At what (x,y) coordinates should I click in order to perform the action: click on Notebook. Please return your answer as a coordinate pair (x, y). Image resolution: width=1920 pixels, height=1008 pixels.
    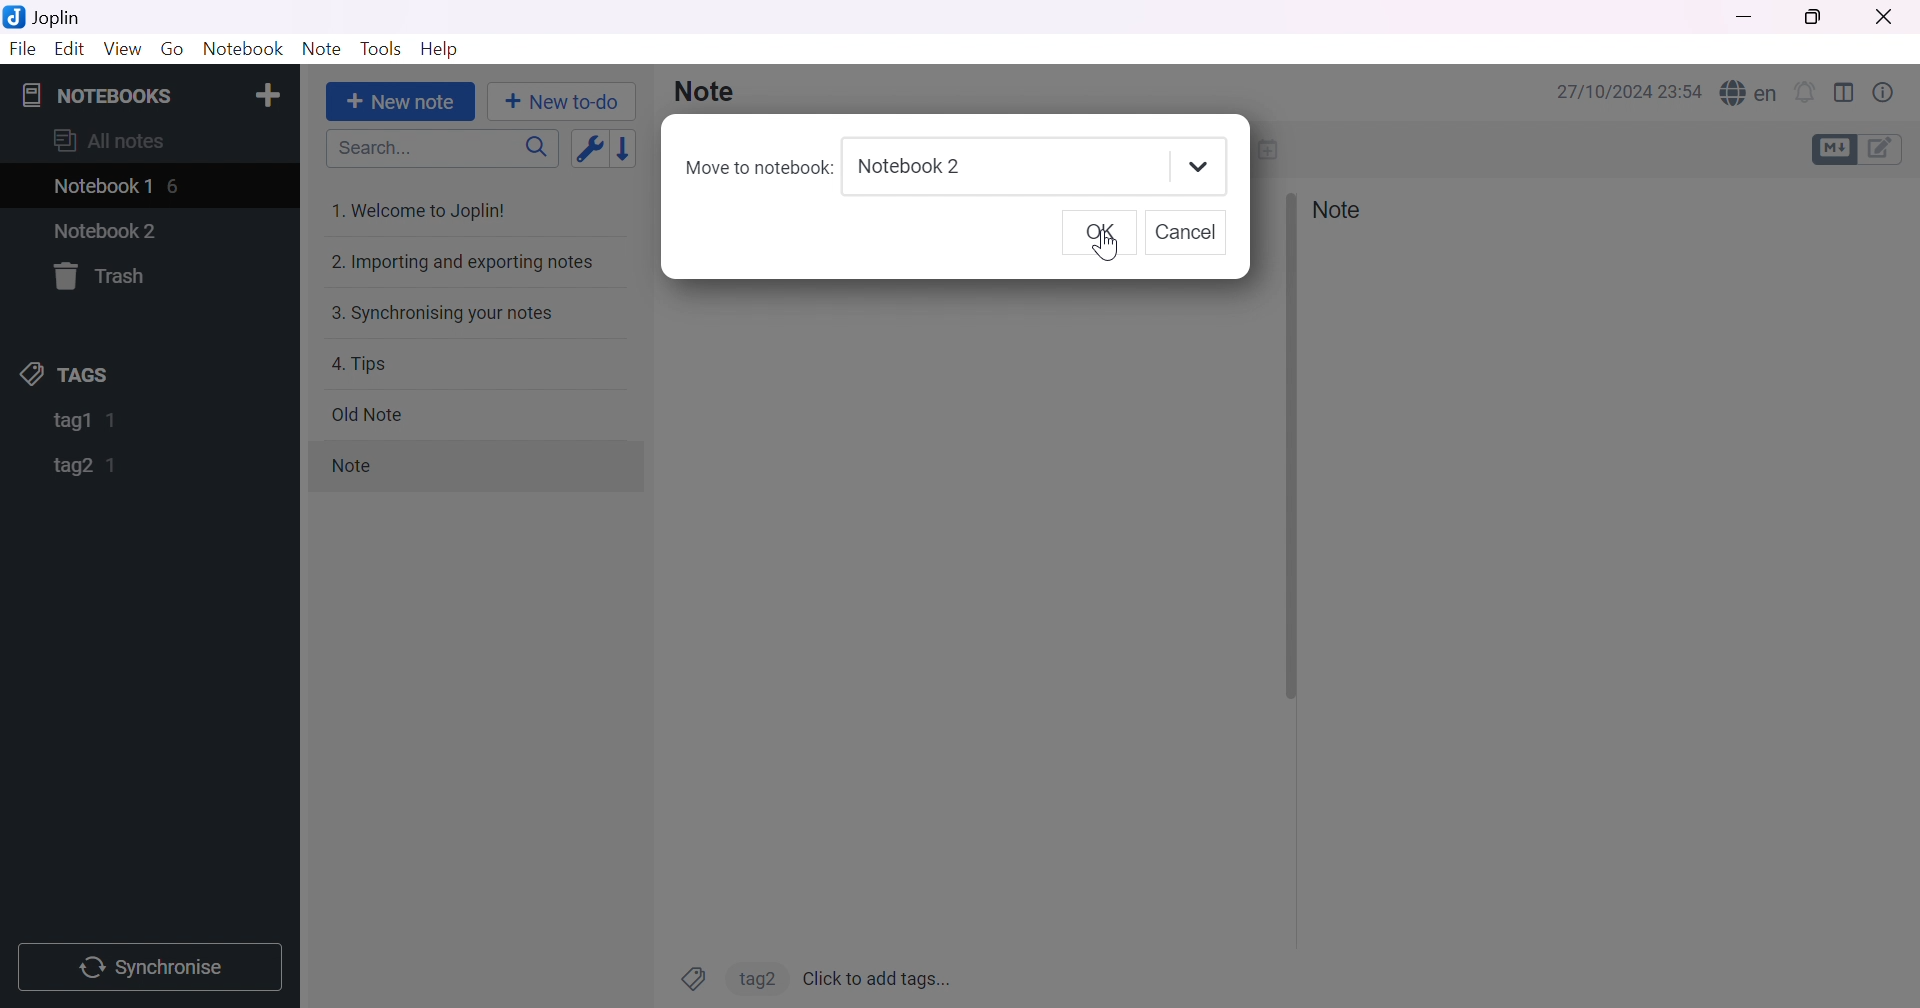
    Looking at the image, I should click on (239, 50).